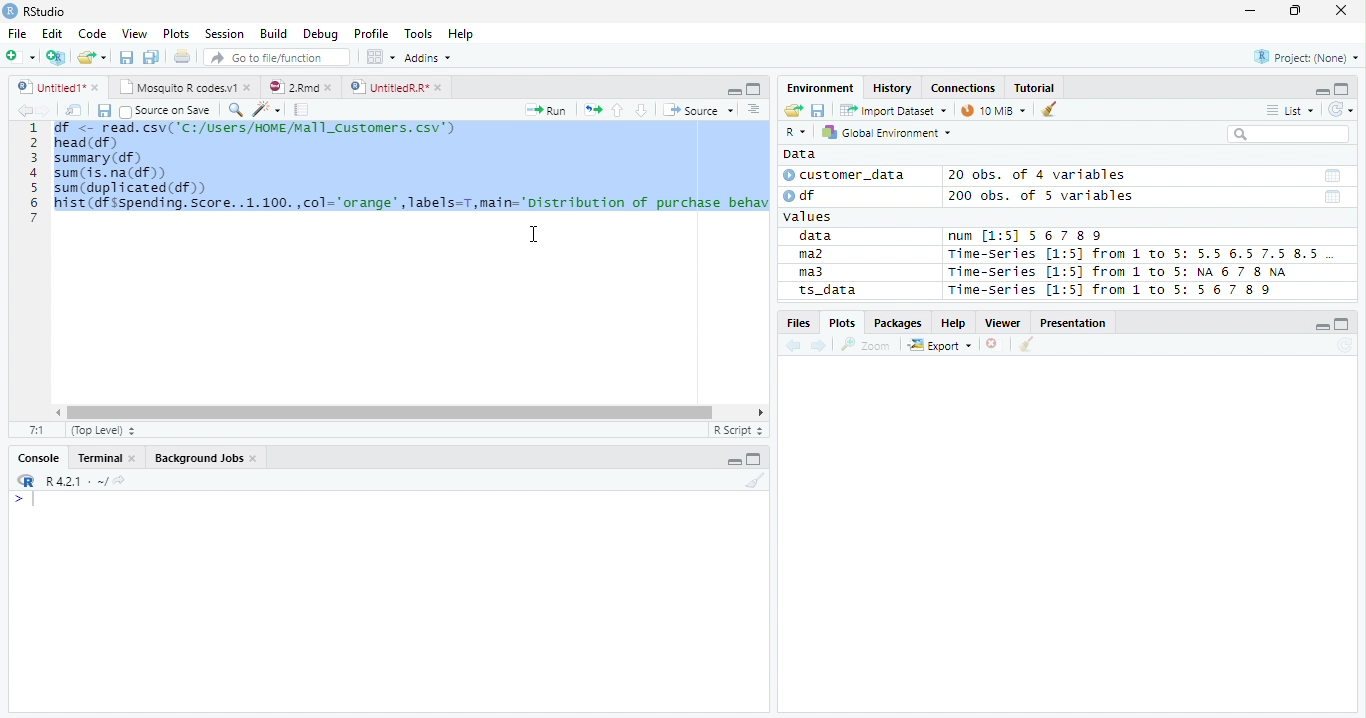  Describe the element at coordinates (791, 111) in the screenshot. I see `Open folder` at that location.